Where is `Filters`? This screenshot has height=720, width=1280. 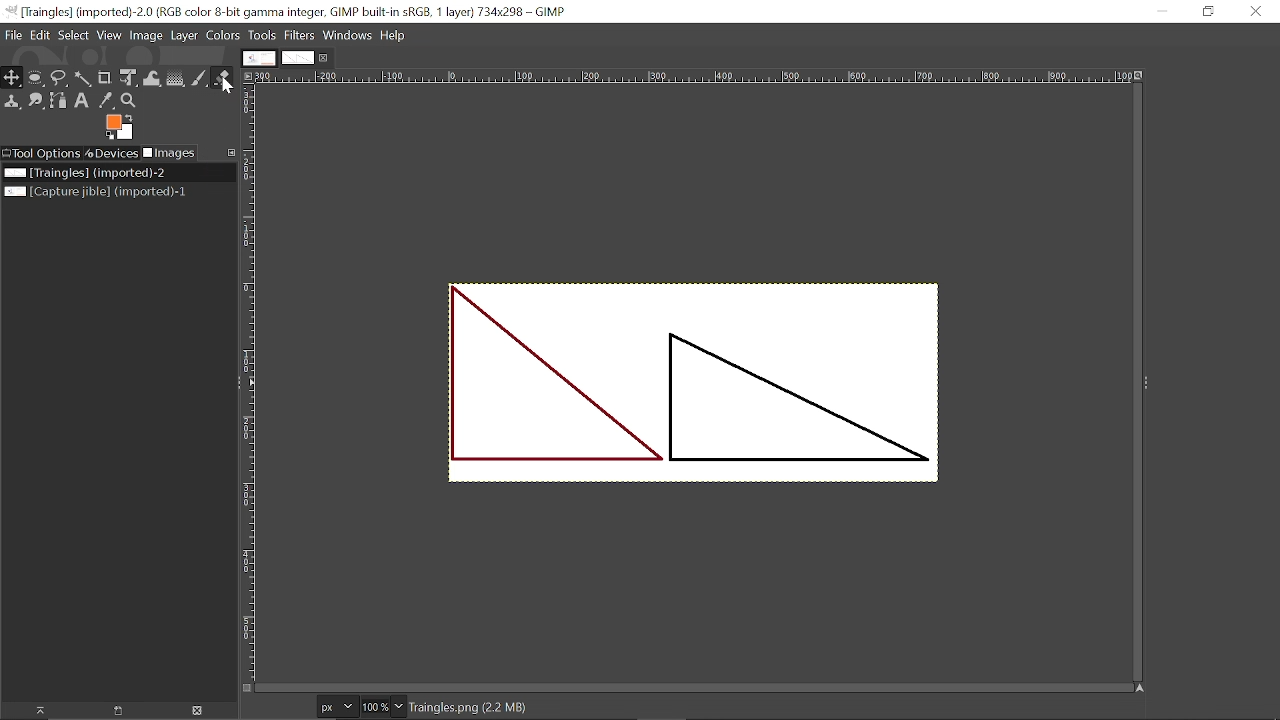
Filters is located at coordinates (300, 35).